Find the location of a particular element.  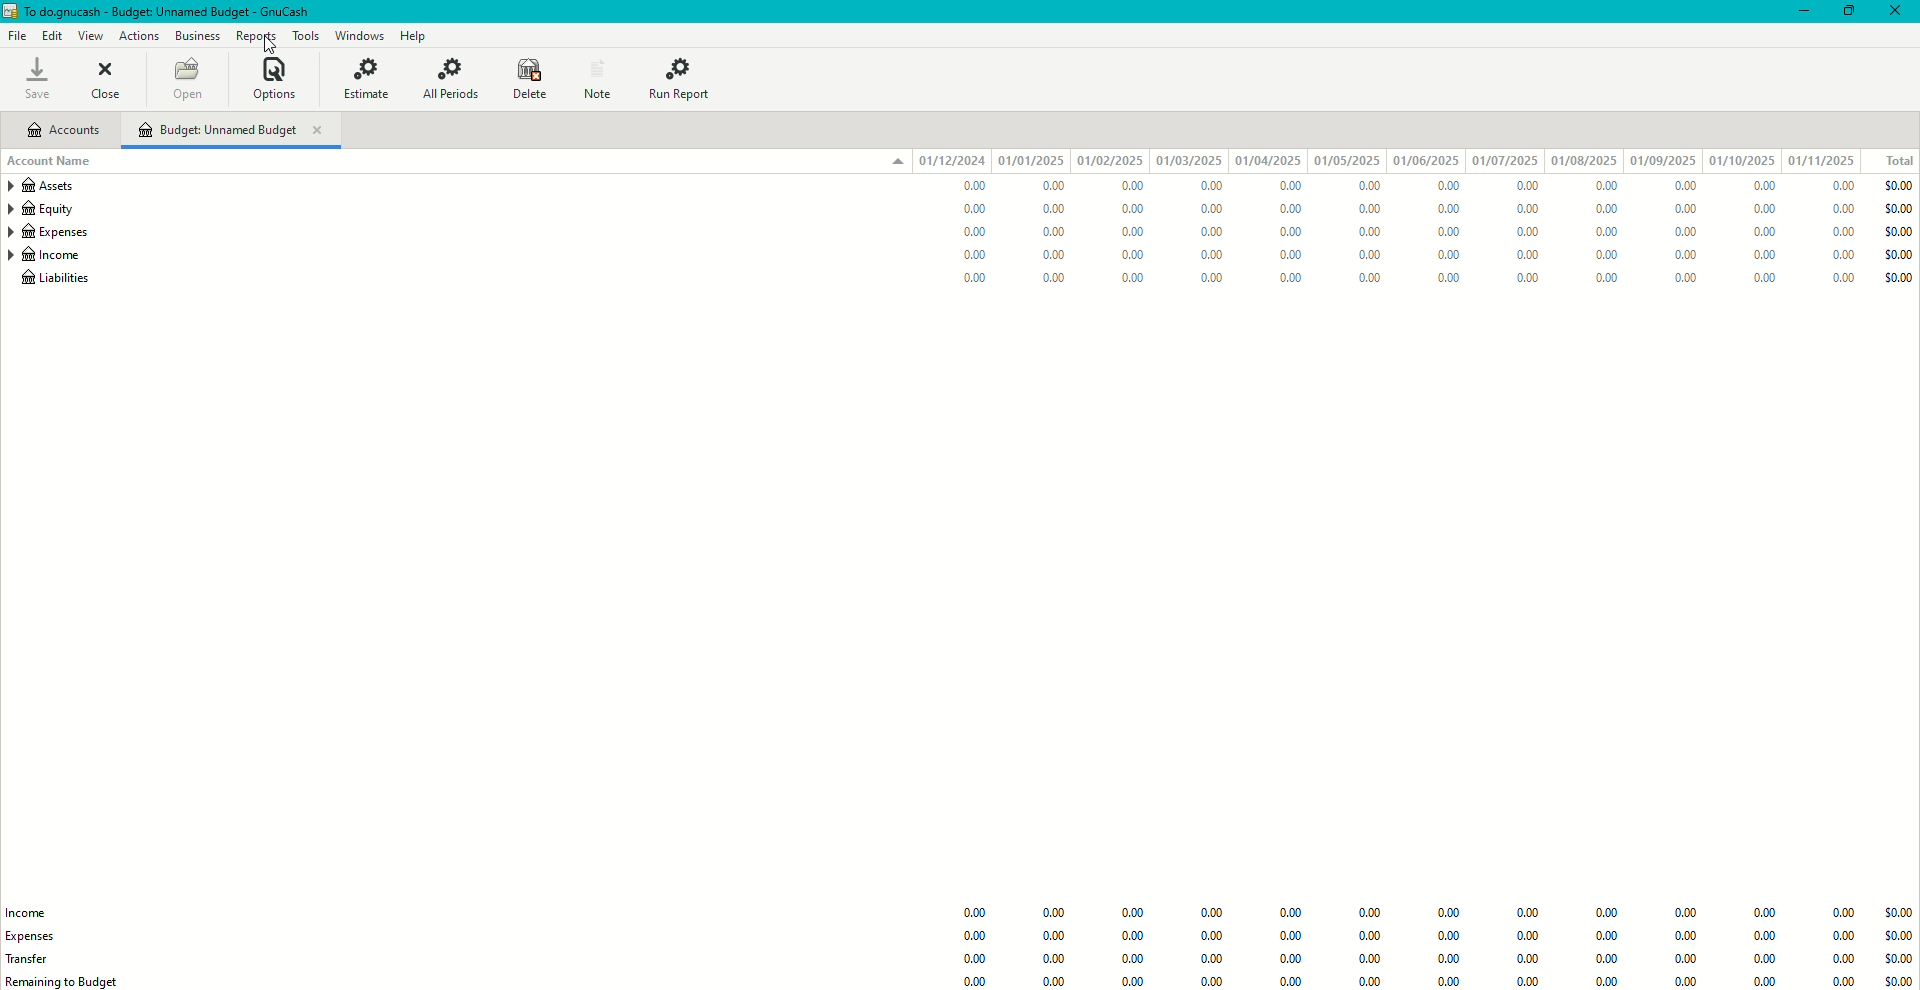

todo.gnucash - budget: unnamed budget - gnucash is located at coordinates (165, 12).